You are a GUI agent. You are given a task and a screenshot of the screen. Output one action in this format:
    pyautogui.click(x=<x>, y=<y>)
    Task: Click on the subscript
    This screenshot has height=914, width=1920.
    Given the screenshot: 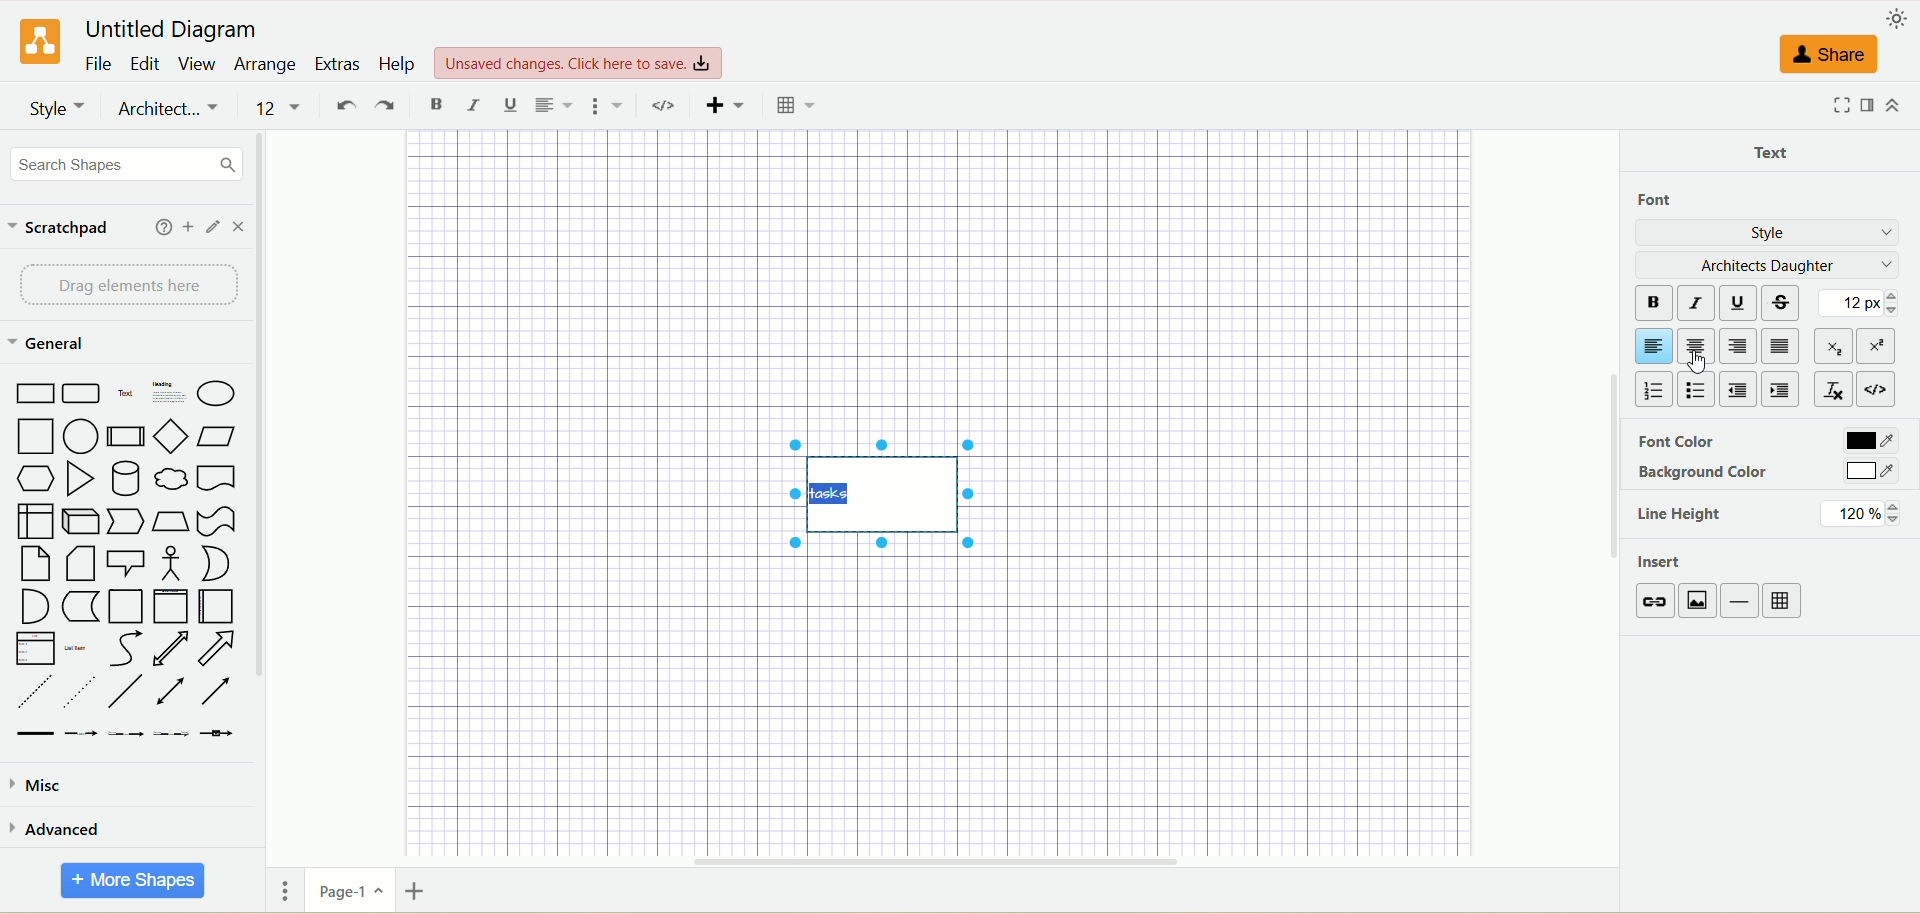 What is the action you would take?
    pyautogui.click(x=1833, y=345)
    